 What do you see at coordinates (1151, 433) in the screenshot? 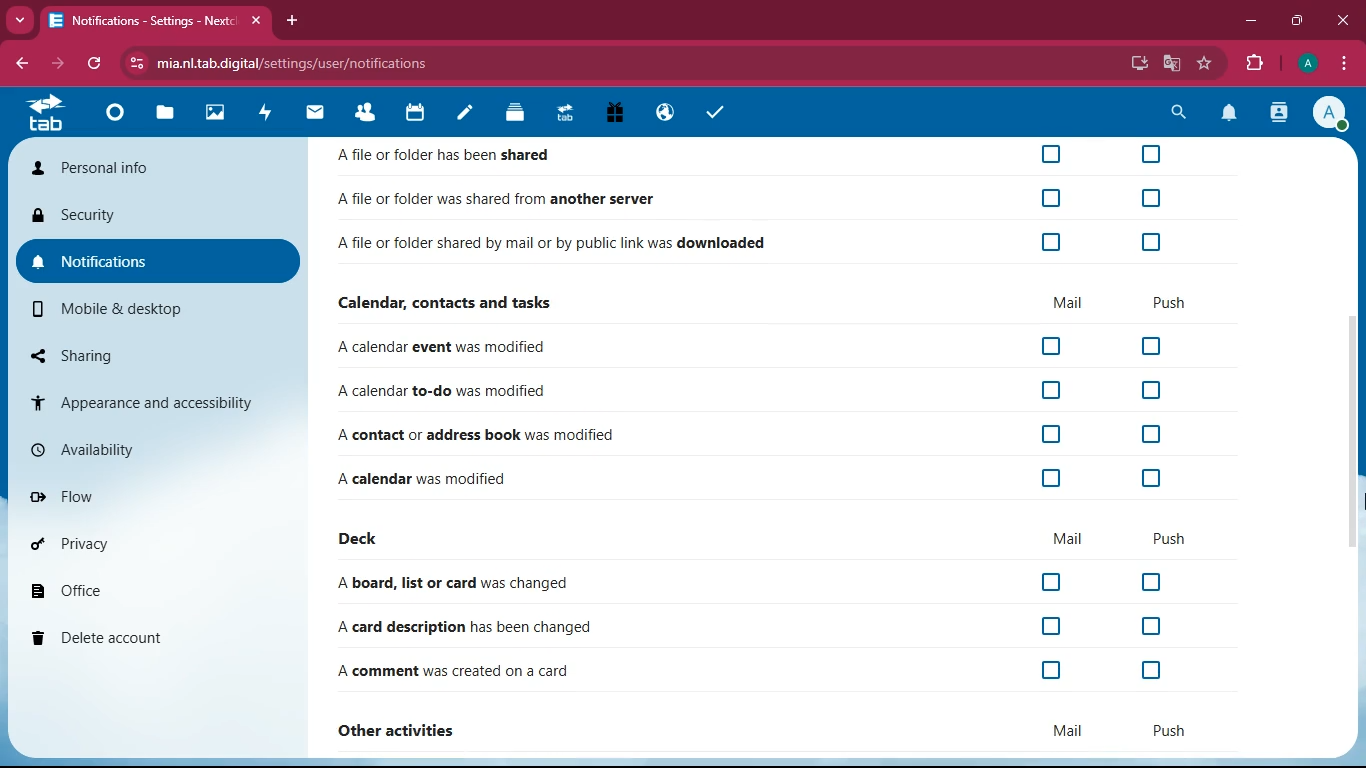
I see `off` at bounding box center [1151, 433].